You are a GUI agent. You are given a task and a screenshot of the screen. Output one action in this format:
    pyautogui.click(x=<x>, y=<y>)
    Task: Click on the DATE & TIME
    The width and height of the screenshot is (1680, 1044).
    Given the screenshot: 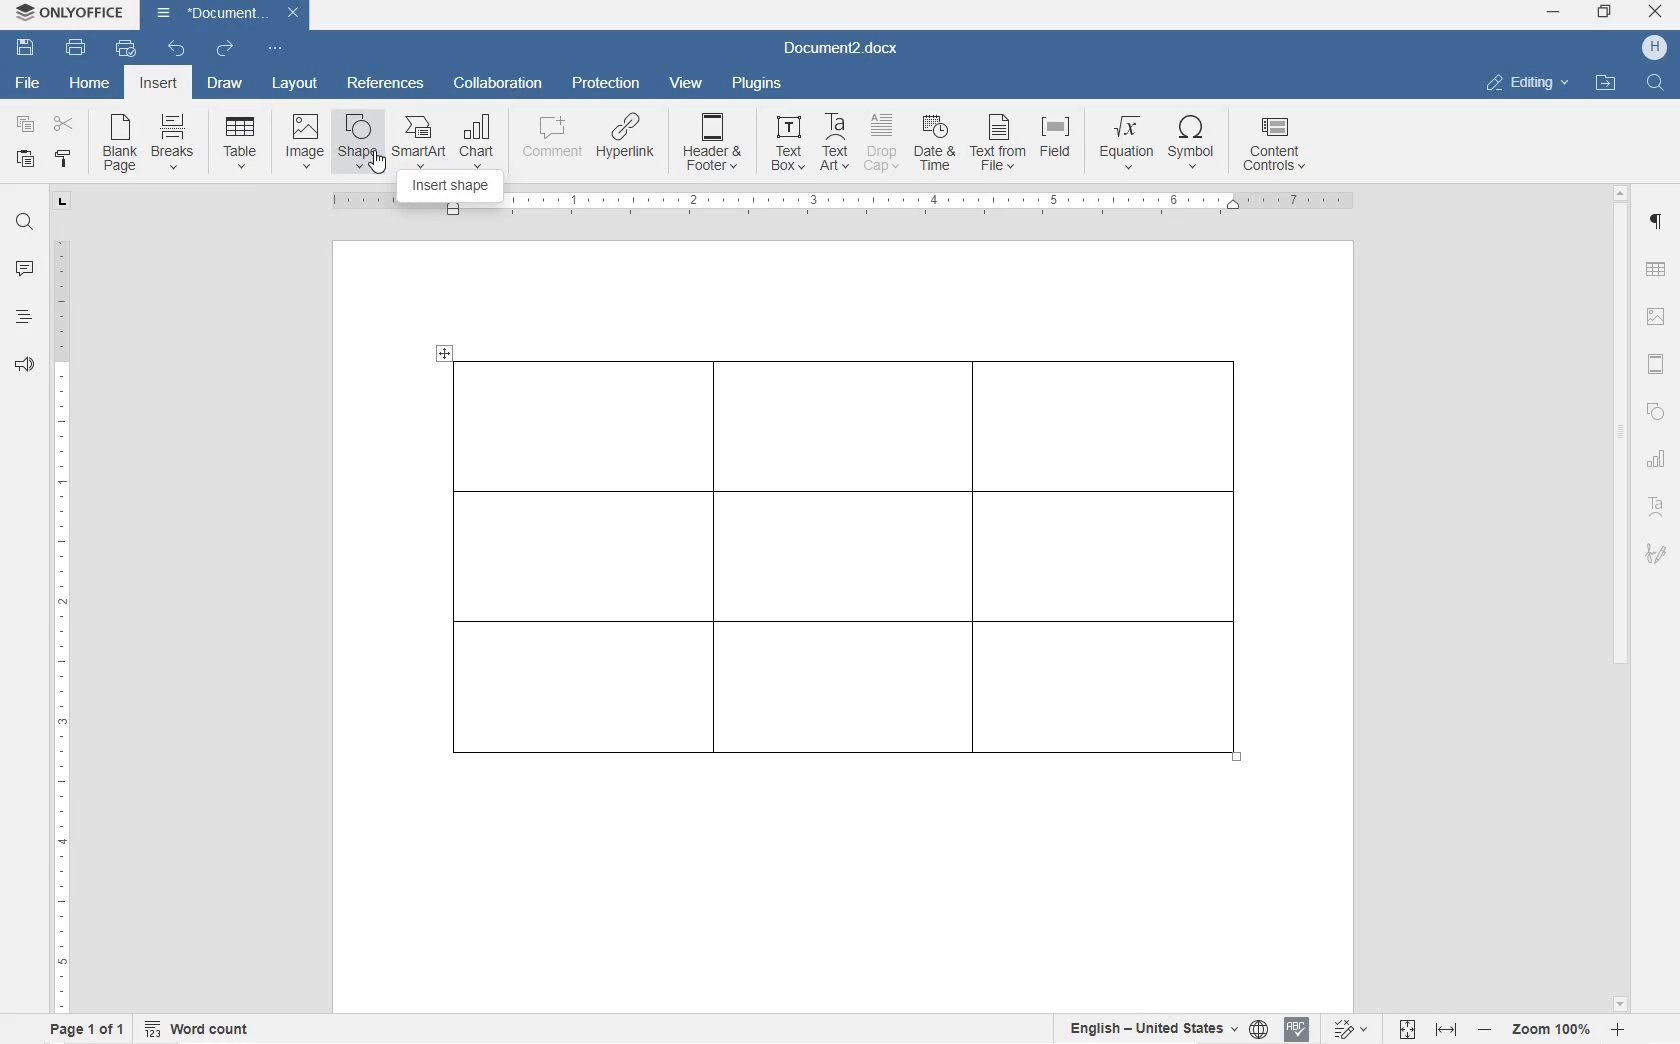 What is the action you would take?
    pyautogui.click(x=938, y=145)
    